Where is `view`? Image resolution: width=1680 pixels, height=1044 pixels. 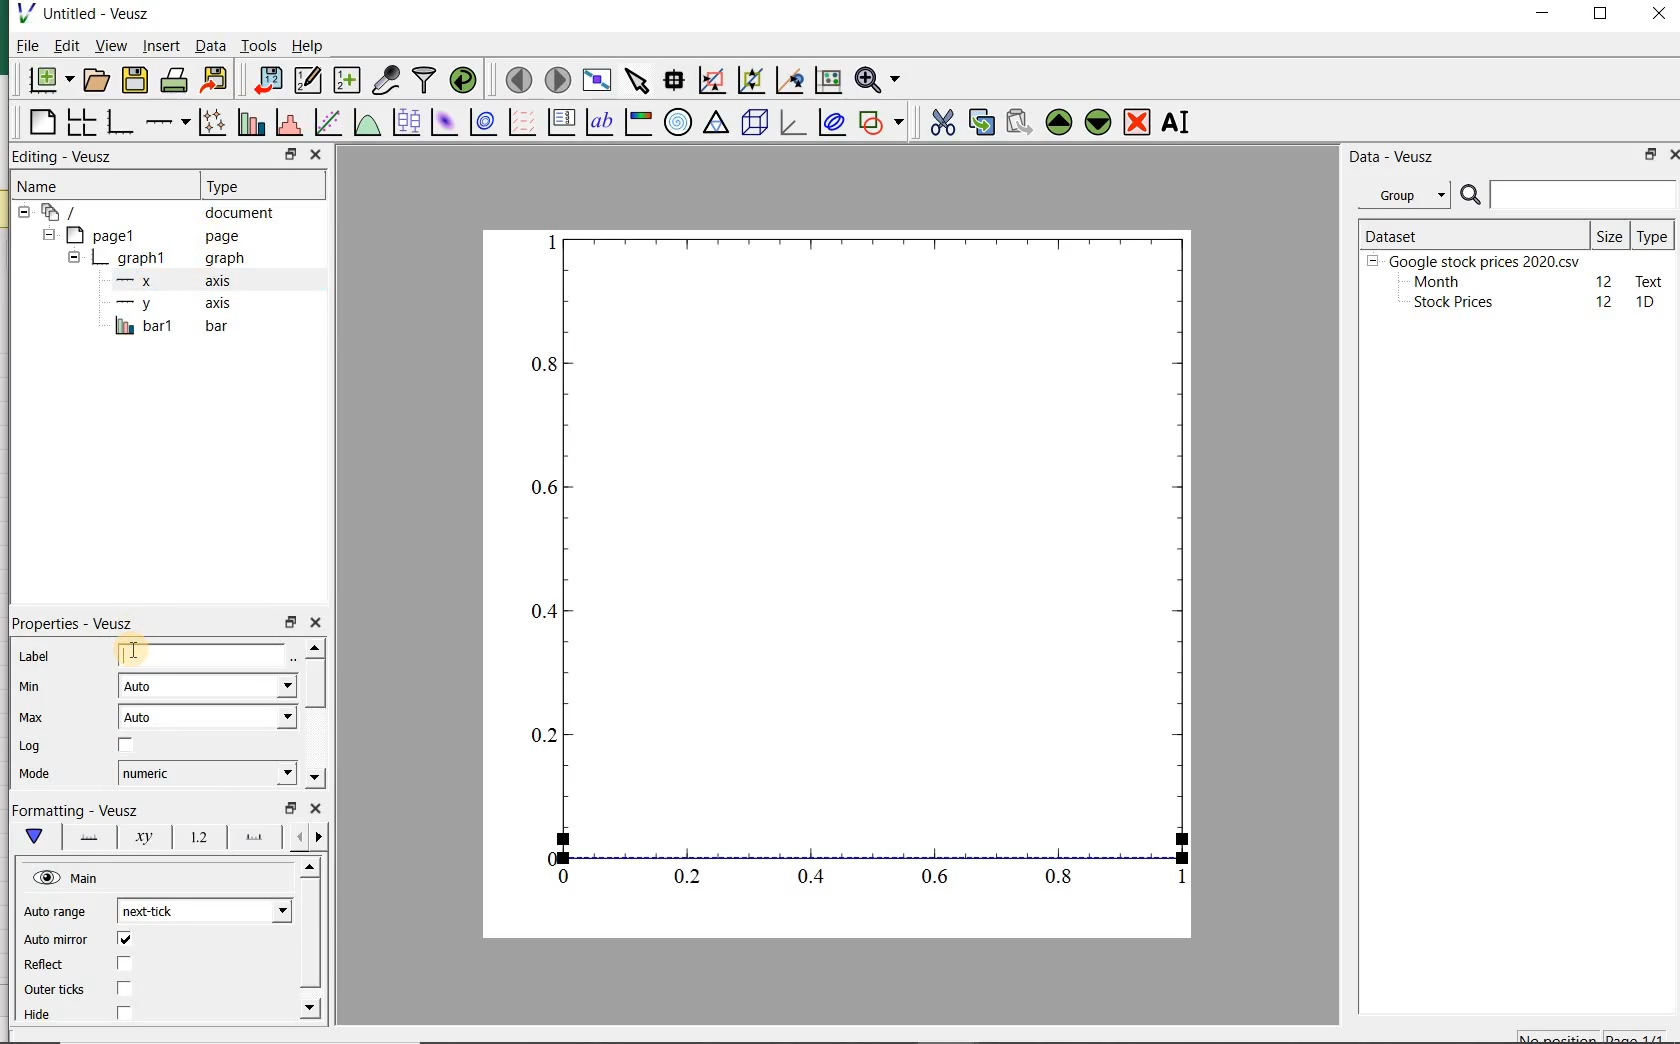 view is located at coordinates (111, 47).